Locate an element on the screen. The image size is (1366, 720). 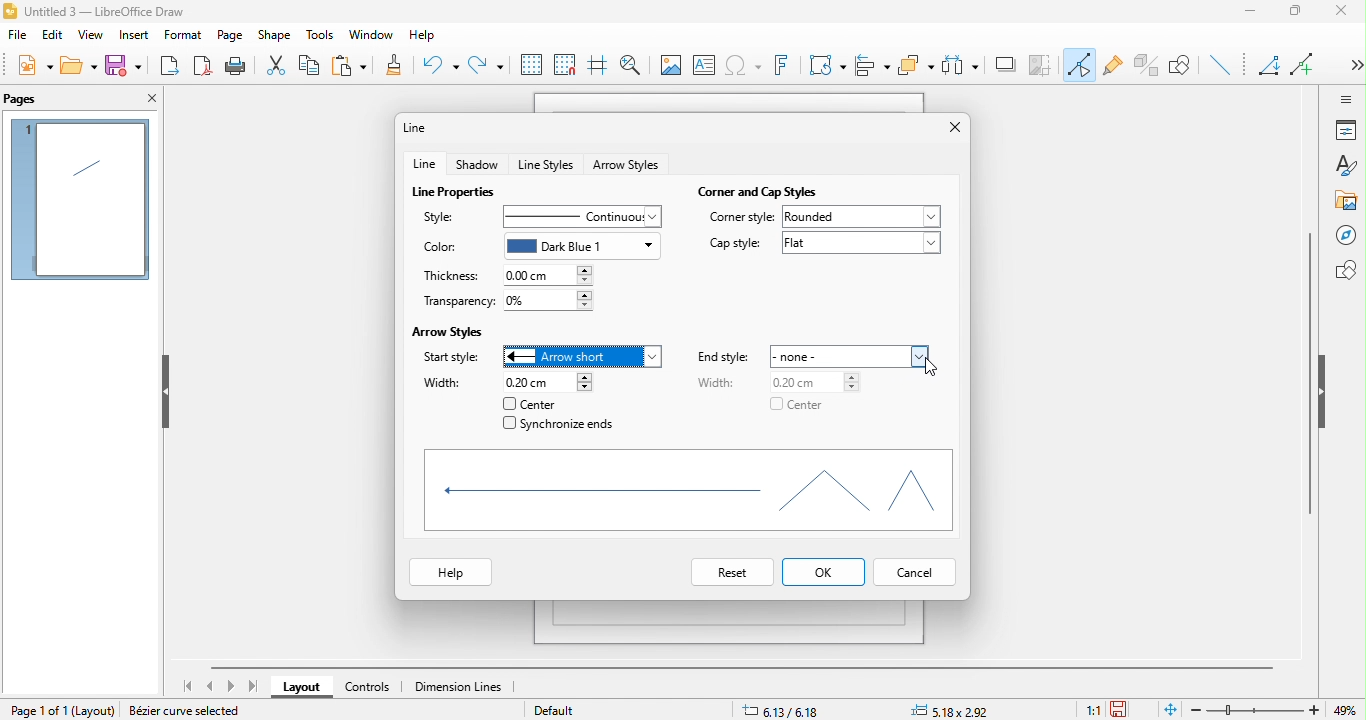
add line is located at coordinates (1307, 62).